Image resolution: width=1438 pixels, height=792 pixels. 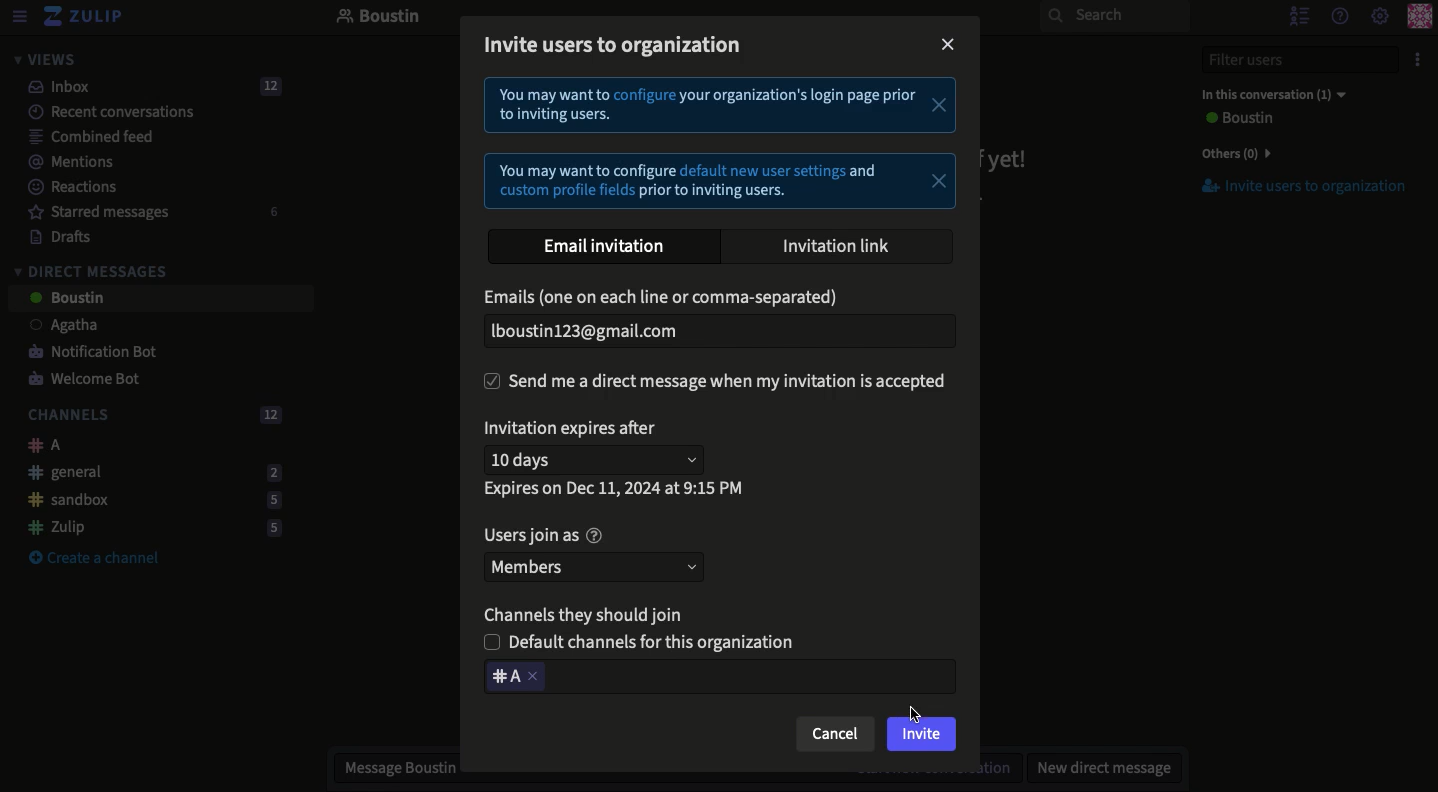 What do you see at coordinates (714, 332) in the screenshot?
I see `Email added` at bounding box center [714, 332].